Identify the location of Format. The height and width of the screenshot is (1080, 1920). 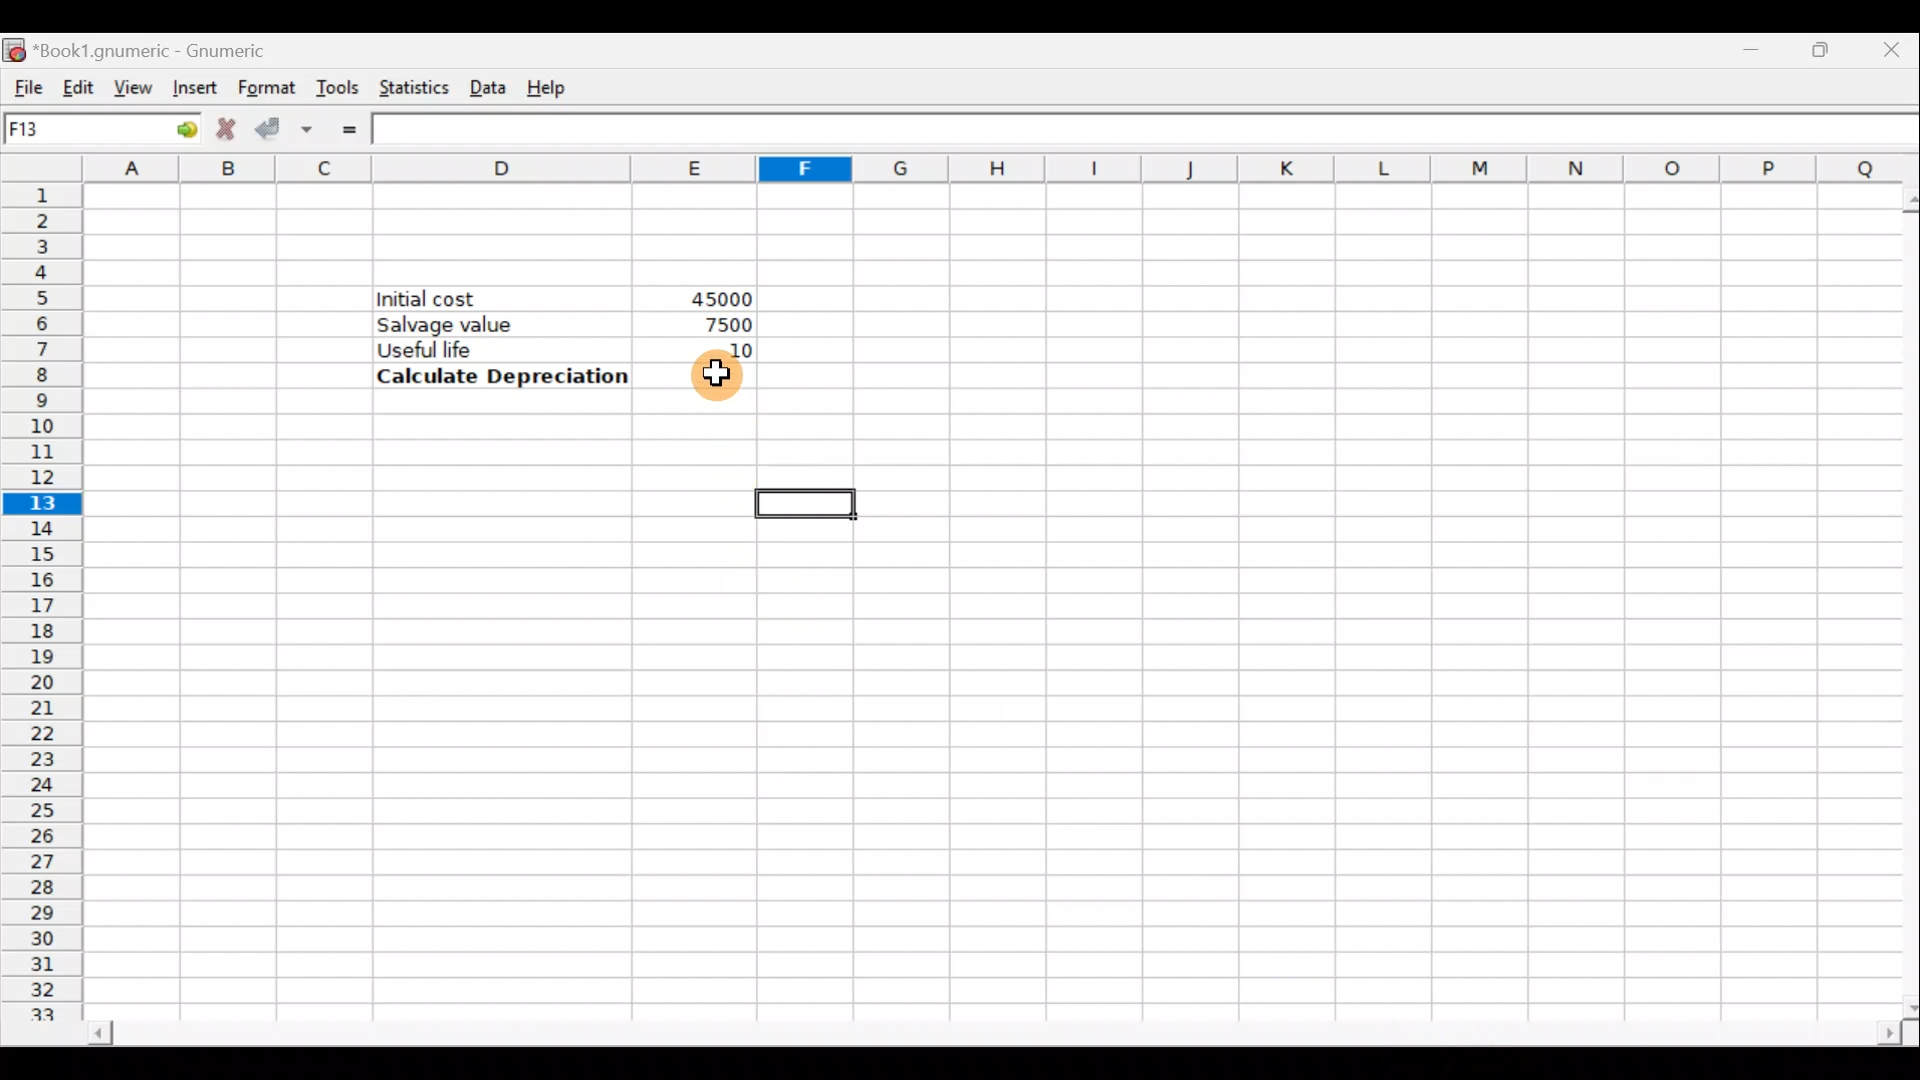
(264, 86).